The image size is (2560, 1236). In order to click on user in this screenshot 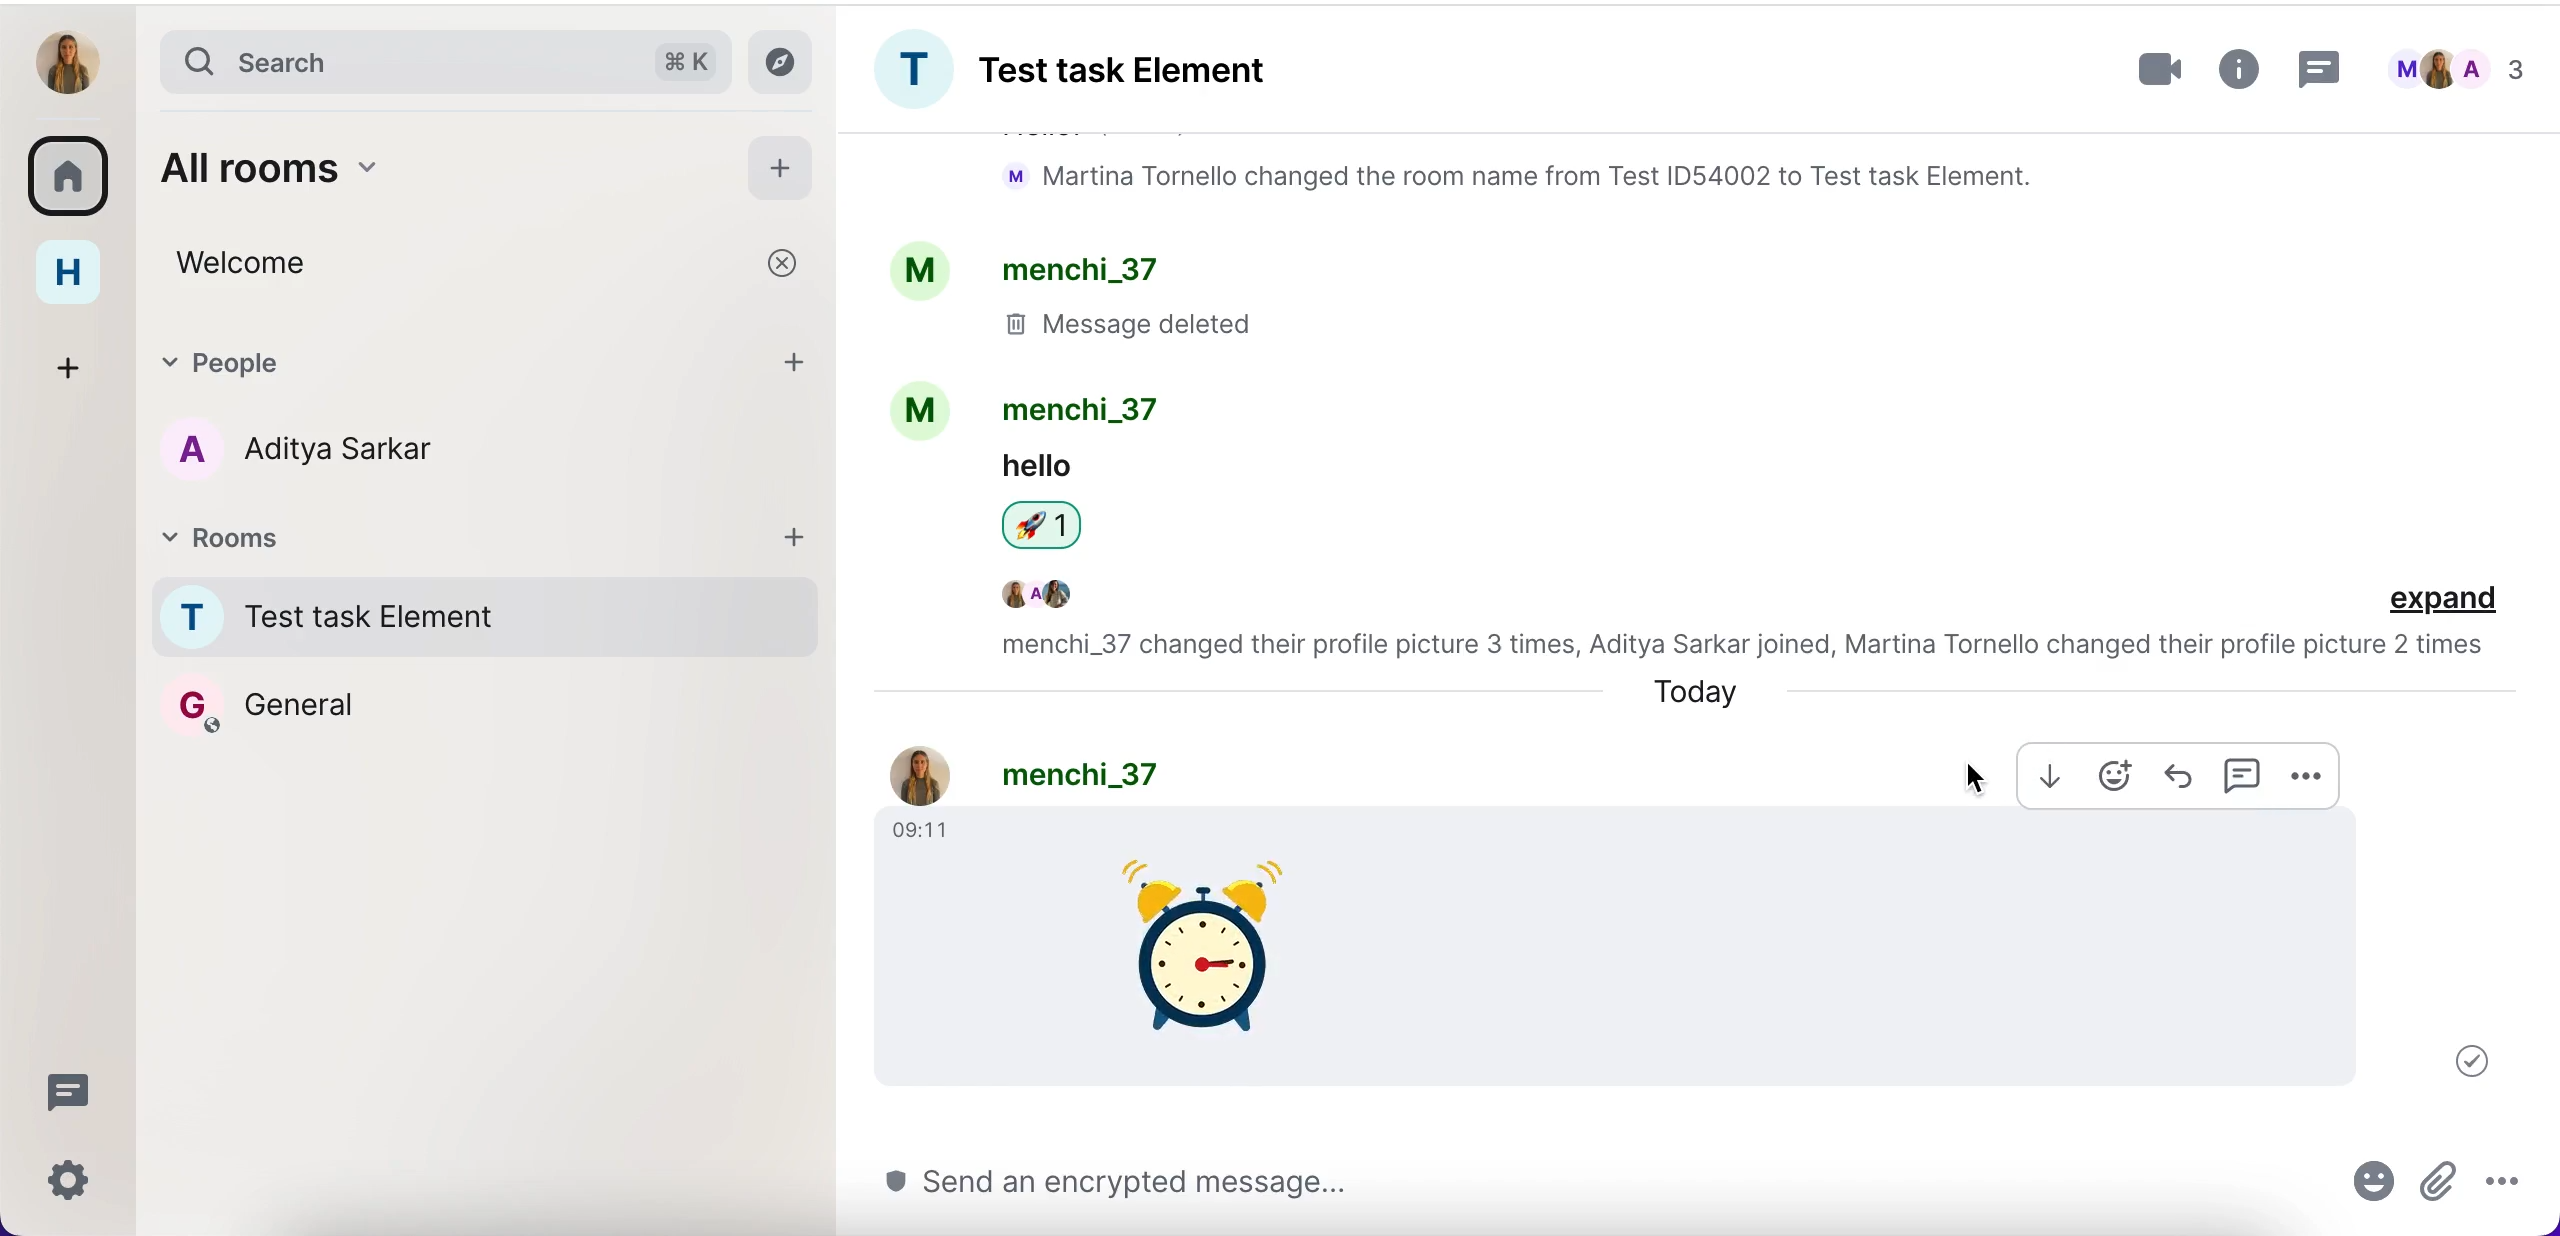, I will do `click(70, 59)`.